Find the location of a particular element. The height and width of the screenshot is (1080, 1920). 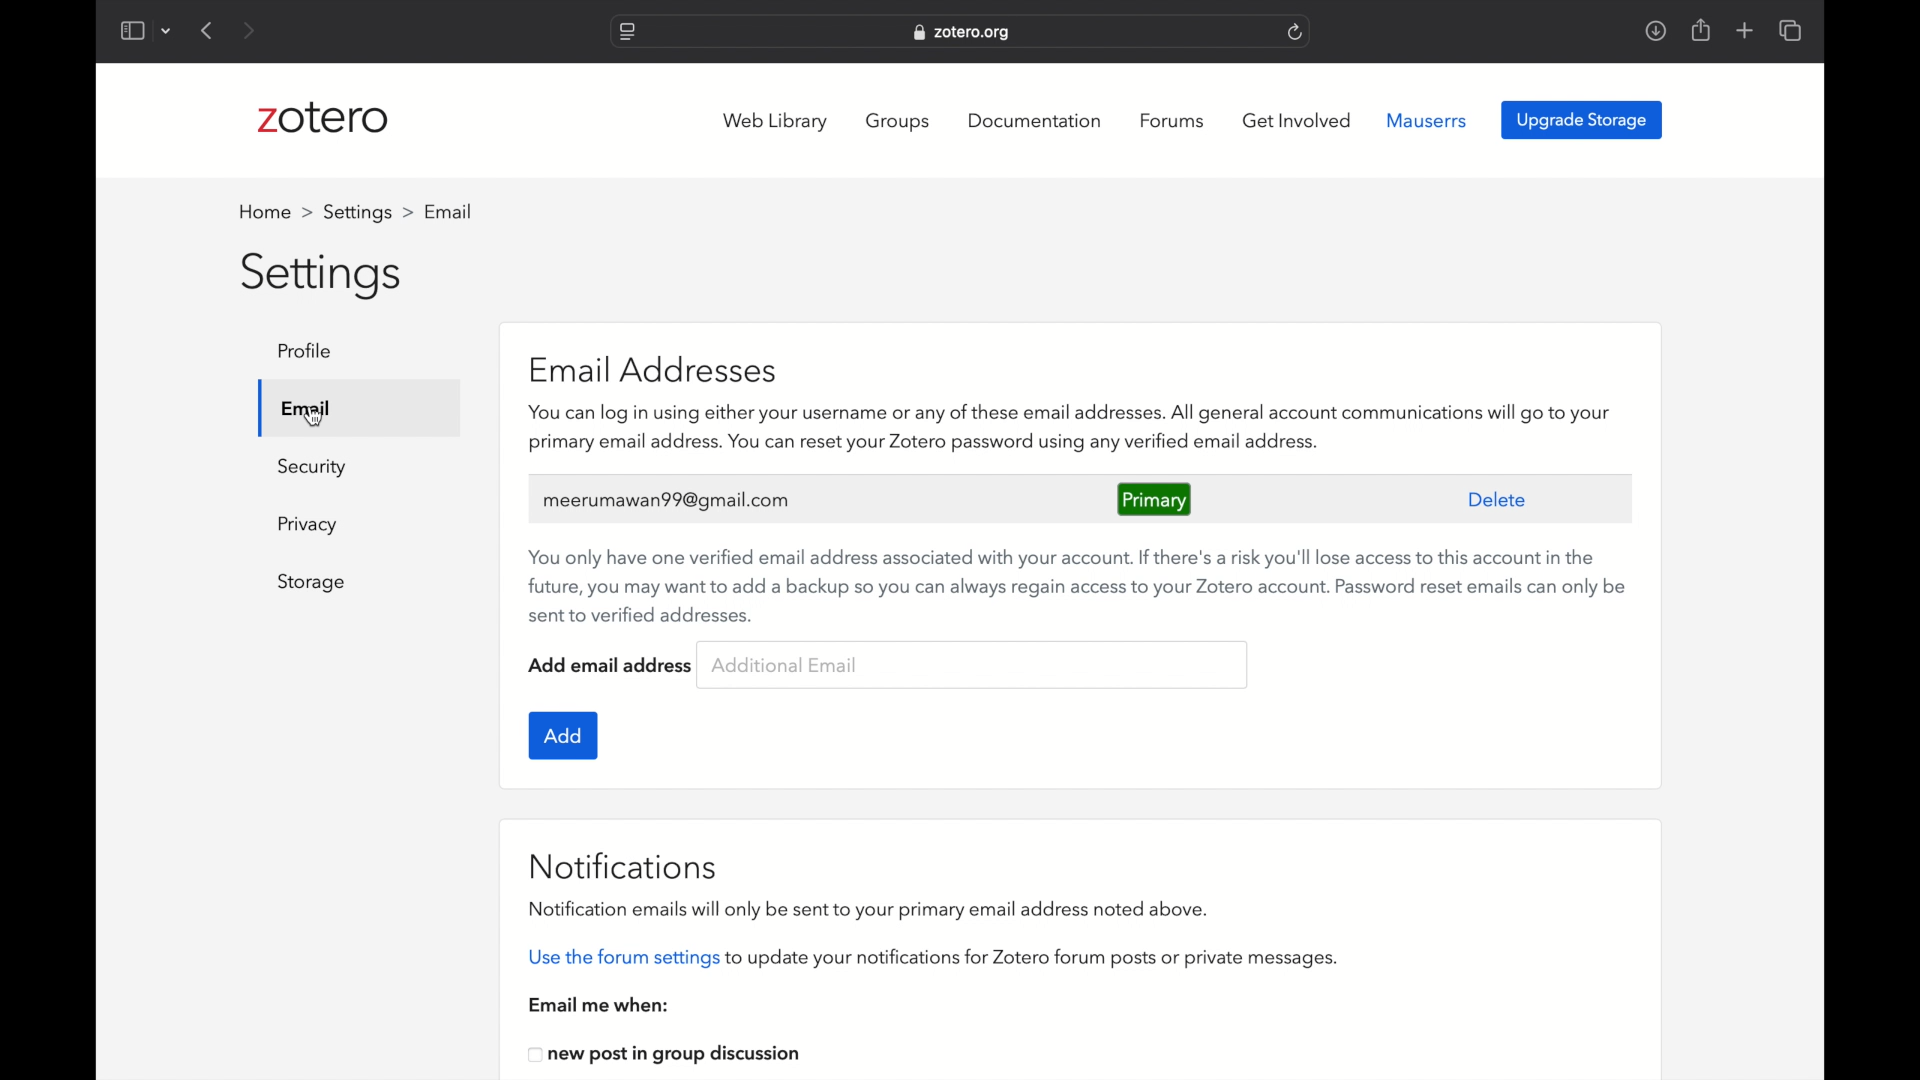

upgrade storage is located at coordinates (1582, 119).